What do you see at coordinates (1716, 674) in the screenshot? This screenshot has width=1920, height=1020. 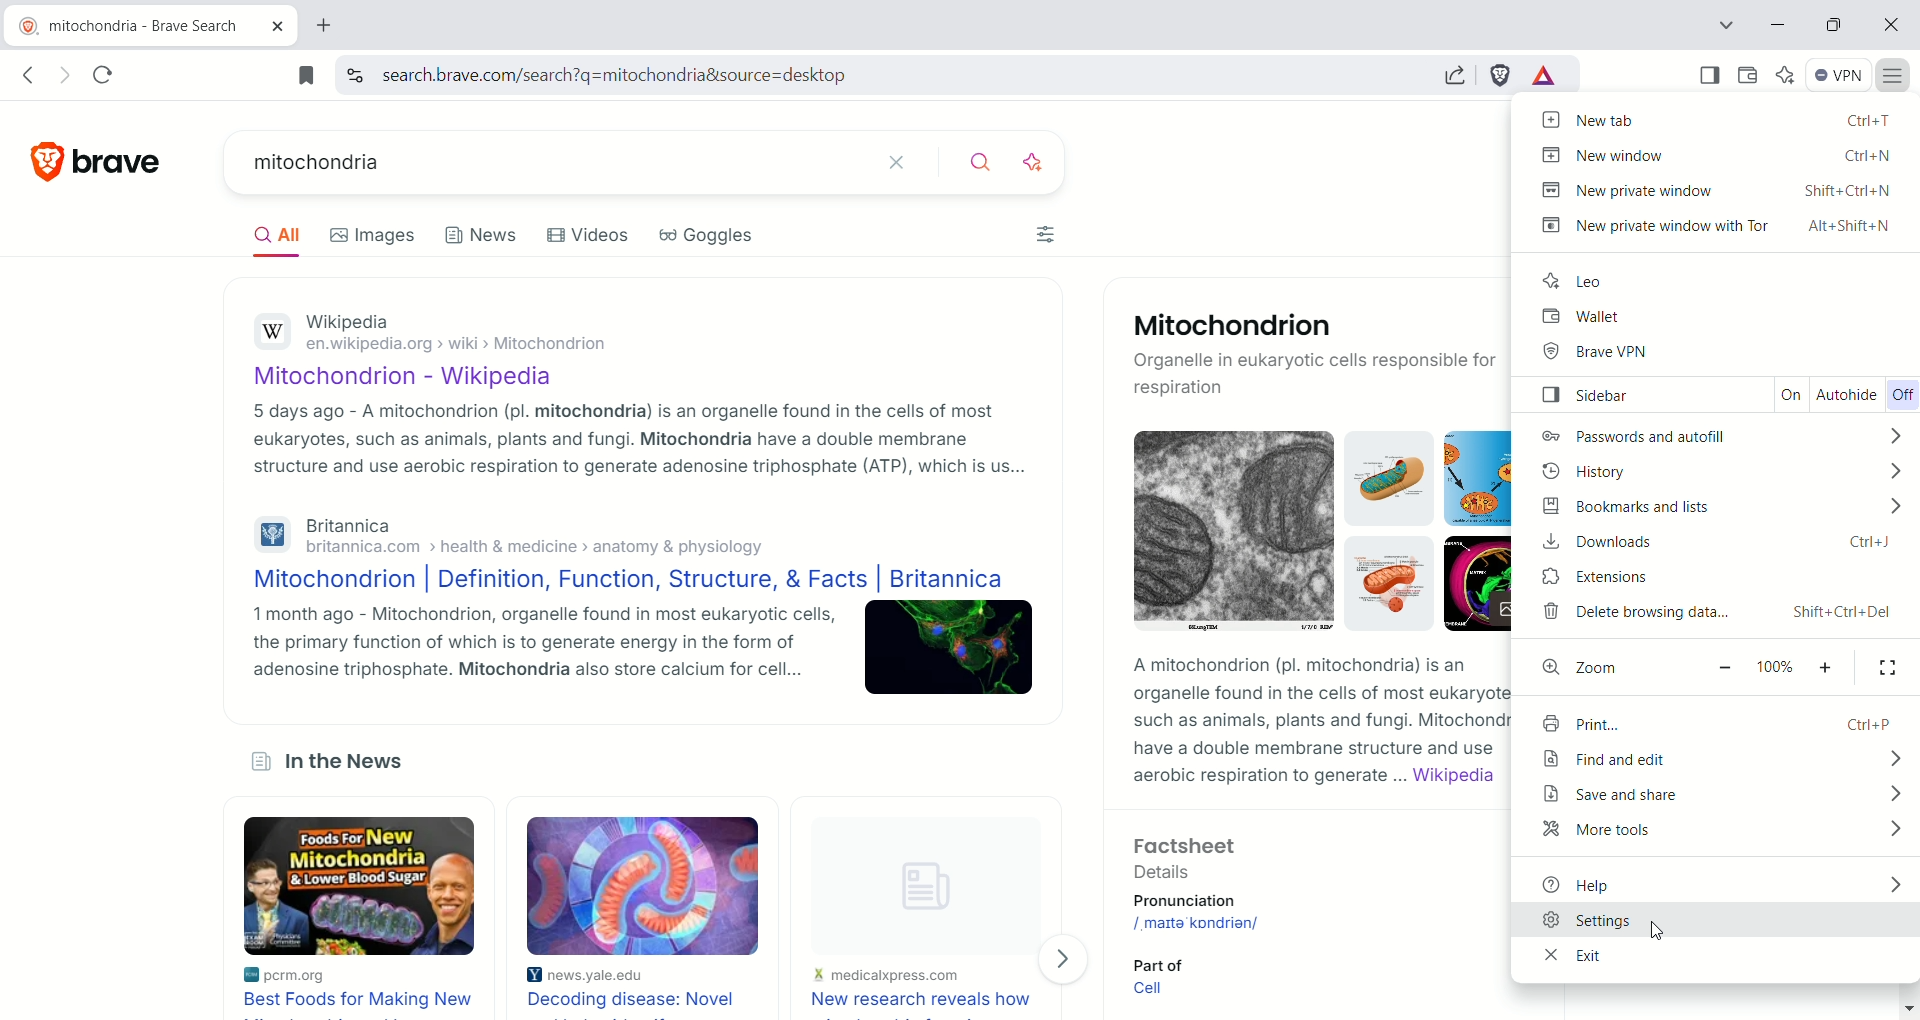 I see `make text smaller` at bounding box center [1716, 674].